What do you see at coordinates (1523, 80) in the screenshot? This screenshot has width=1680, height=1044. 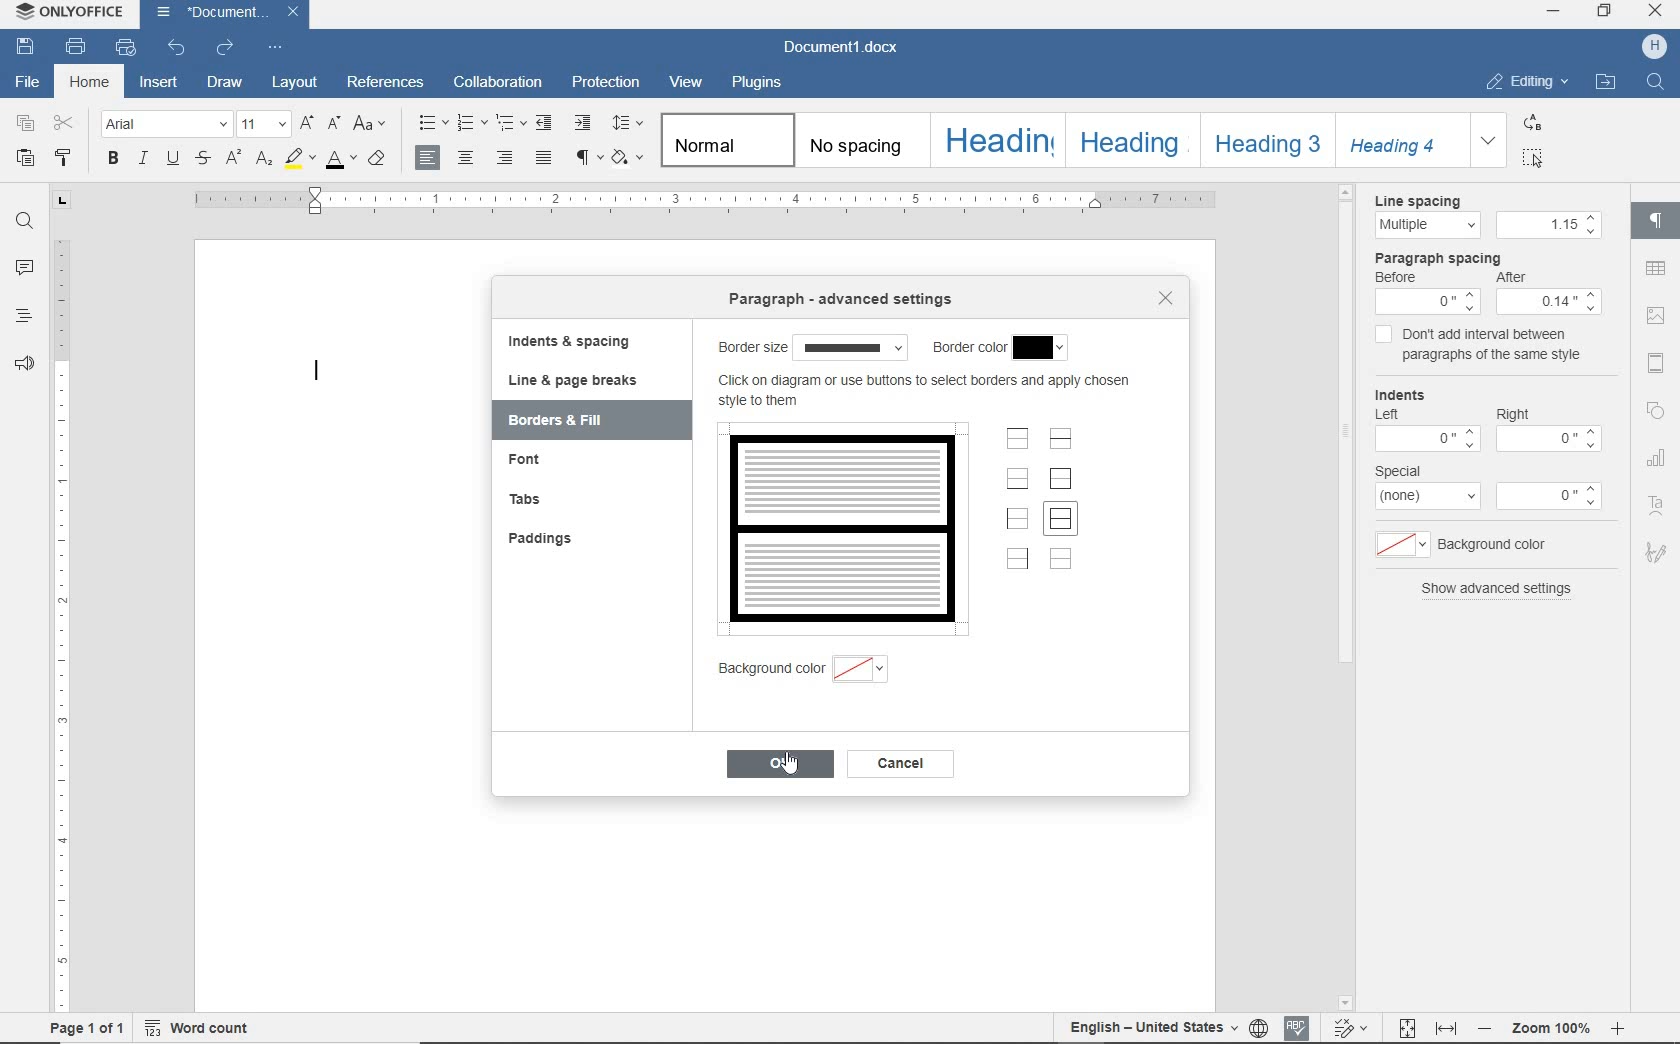 I see `EDITING` at bounding box center [1523, 80].